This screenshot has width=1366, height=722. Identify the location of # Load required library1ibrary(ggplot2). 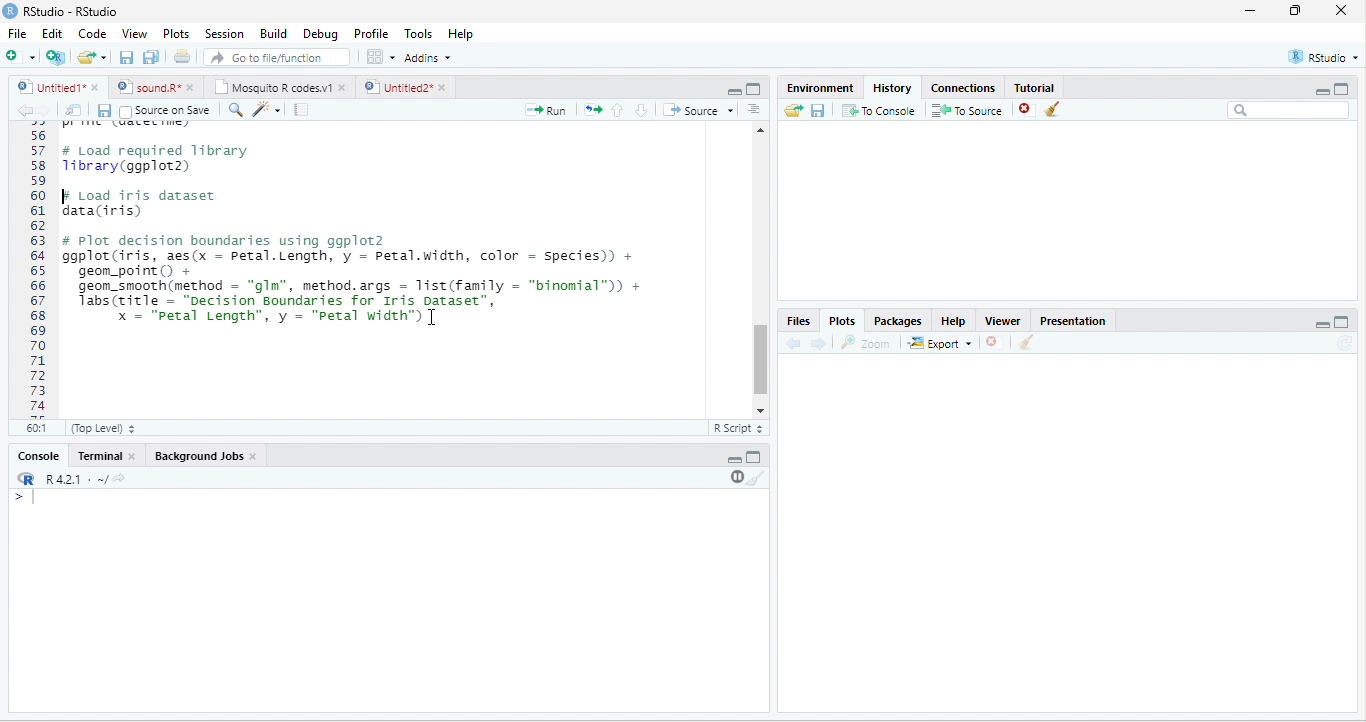
(157, 159).